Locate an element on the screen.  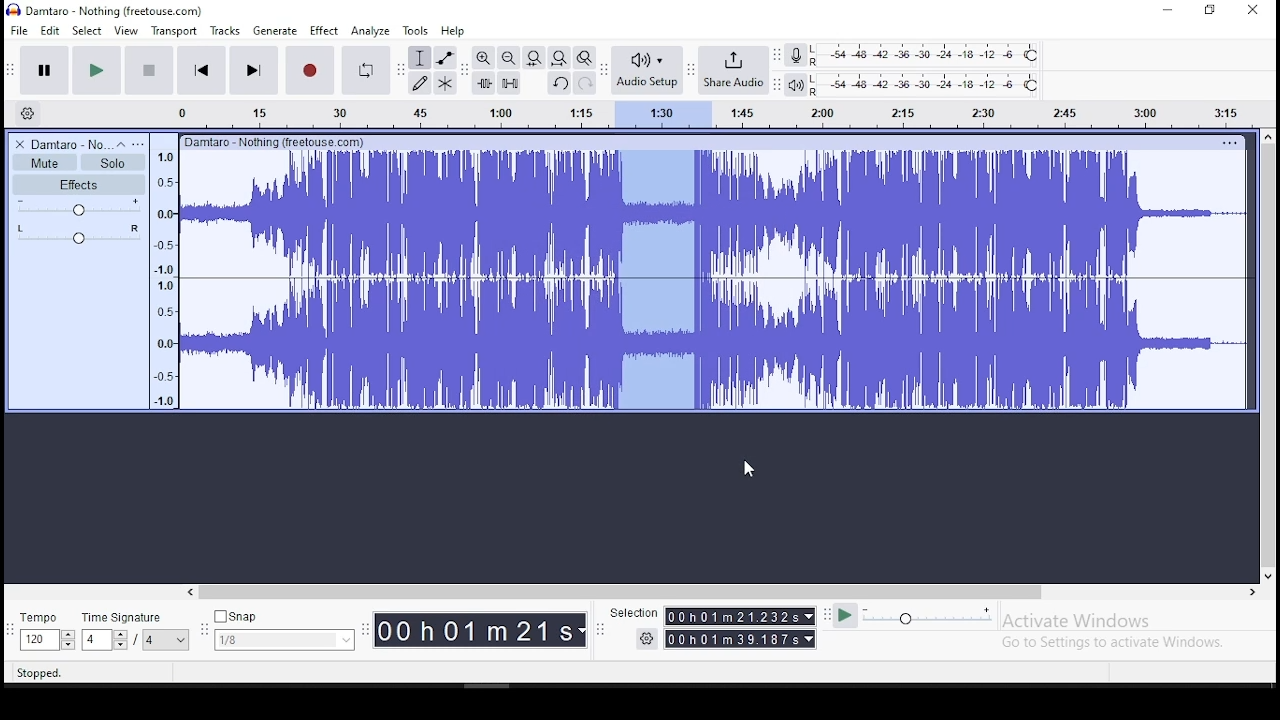
playback level is located at coordinates (926, 85).